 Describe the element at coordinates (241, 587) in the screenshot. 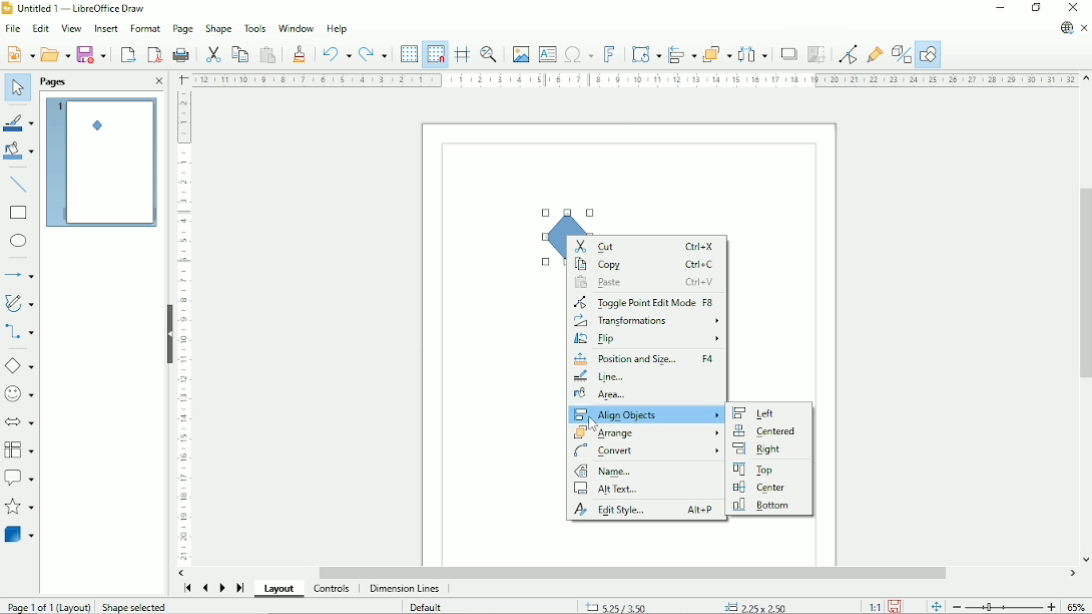

I see `Scroll to last page` at that location.